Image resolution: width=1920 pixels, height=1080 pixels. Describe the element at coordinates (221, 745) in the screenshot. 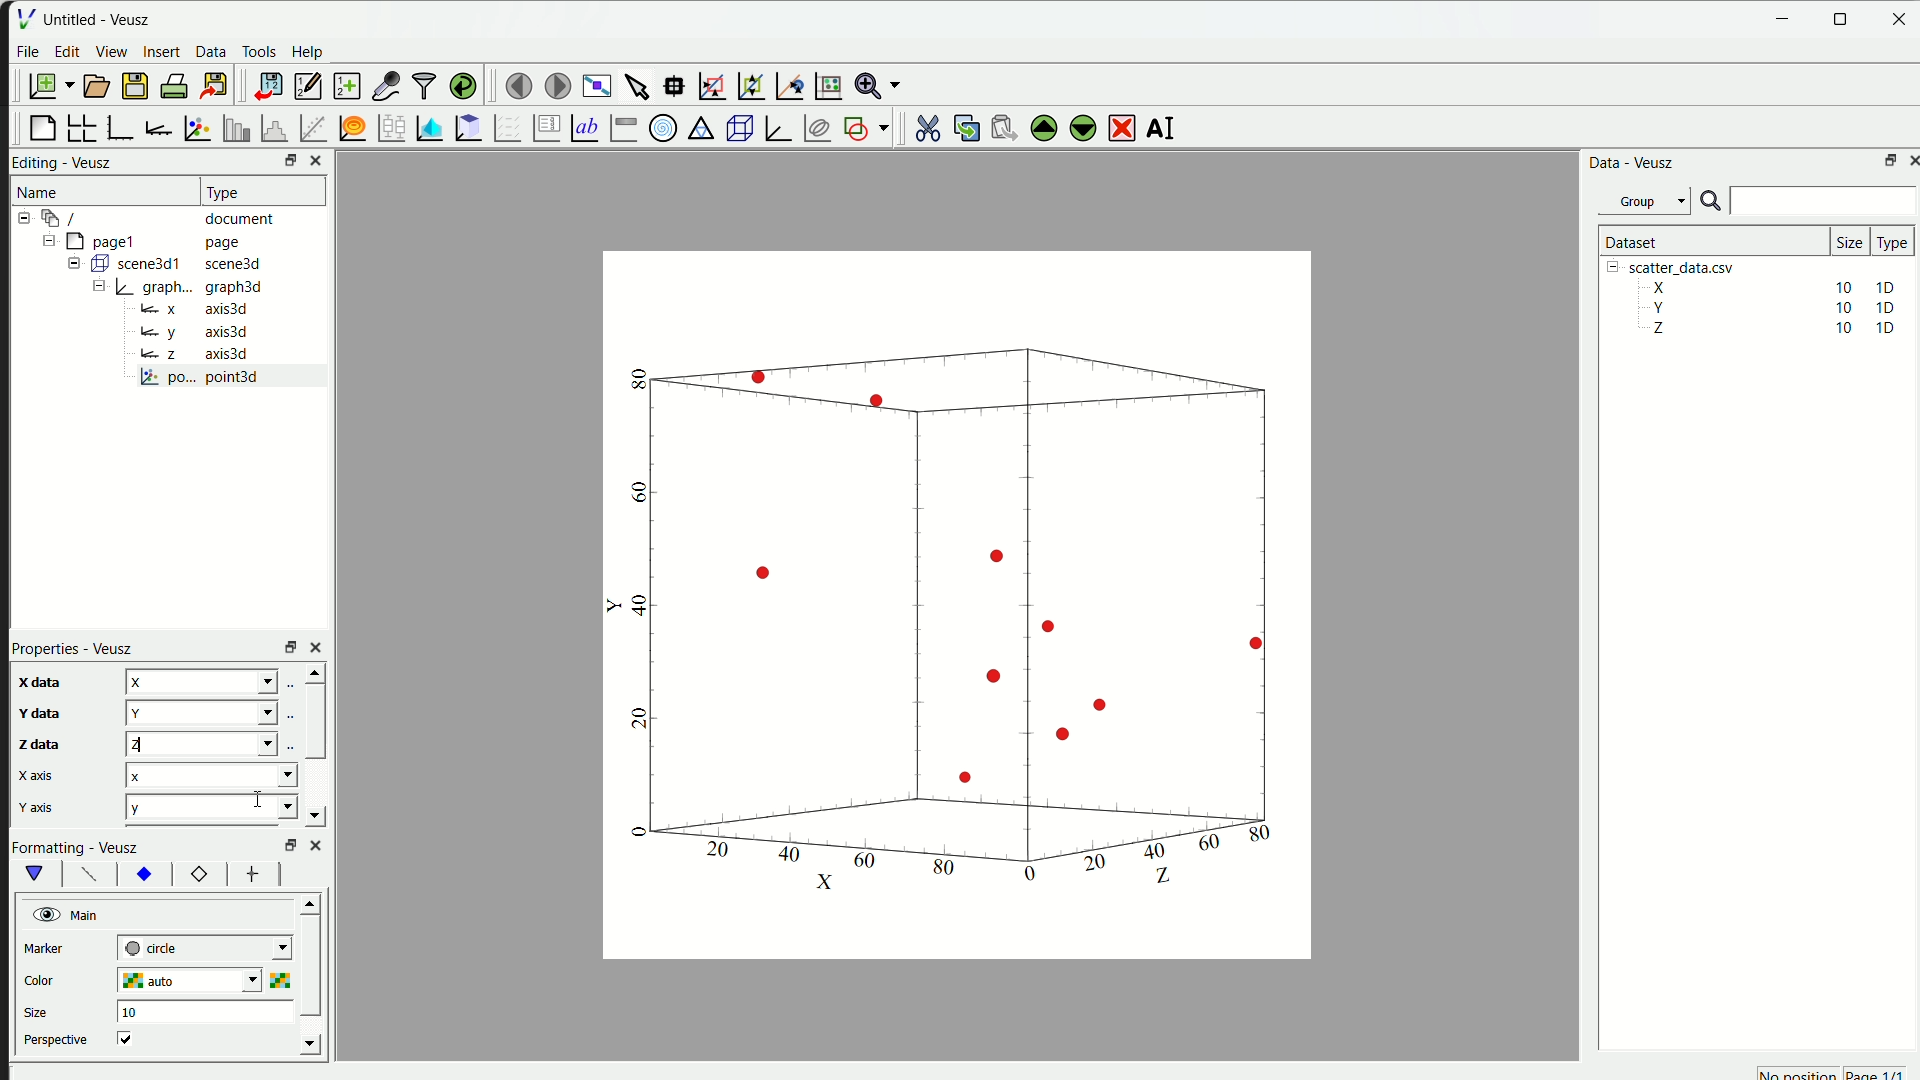

I see `z` at that location.